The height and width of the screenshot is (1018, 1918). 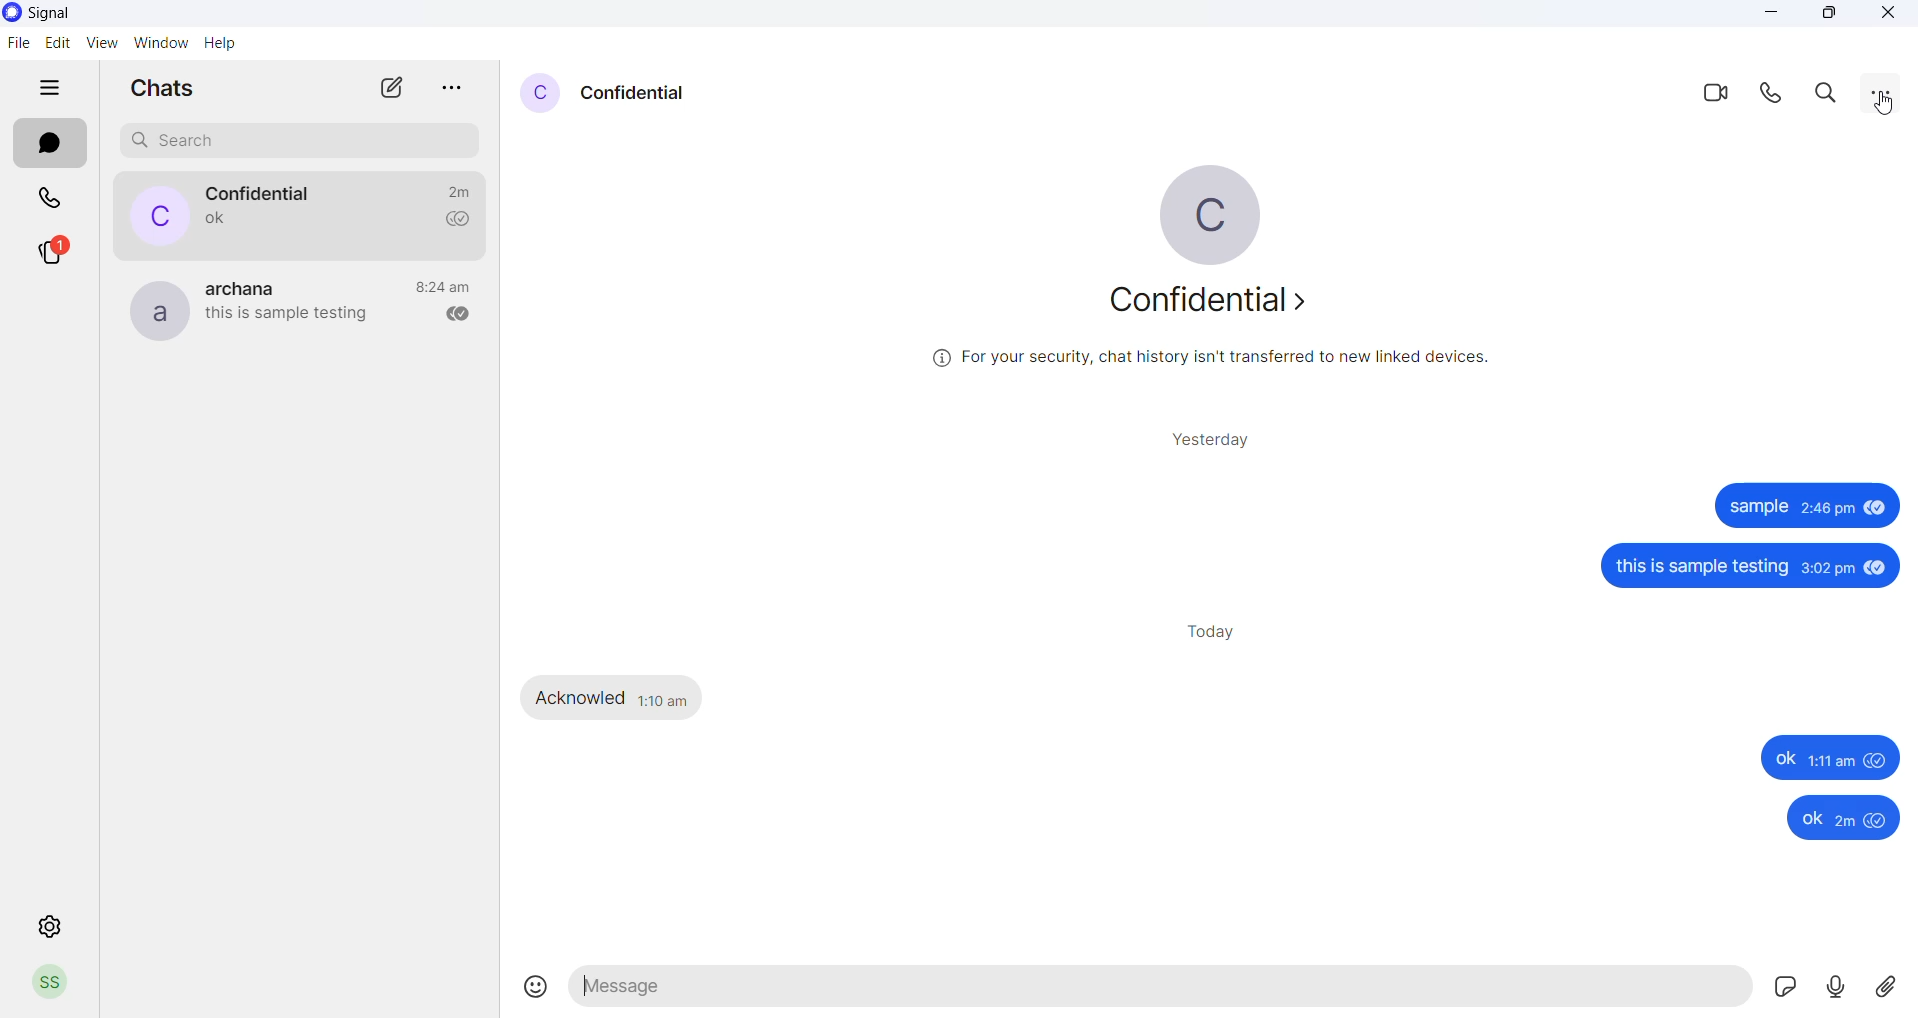 What do you see at coordinates (377, 88) in the screenshot?
I see `new chat` at bounding box center [377, 88].